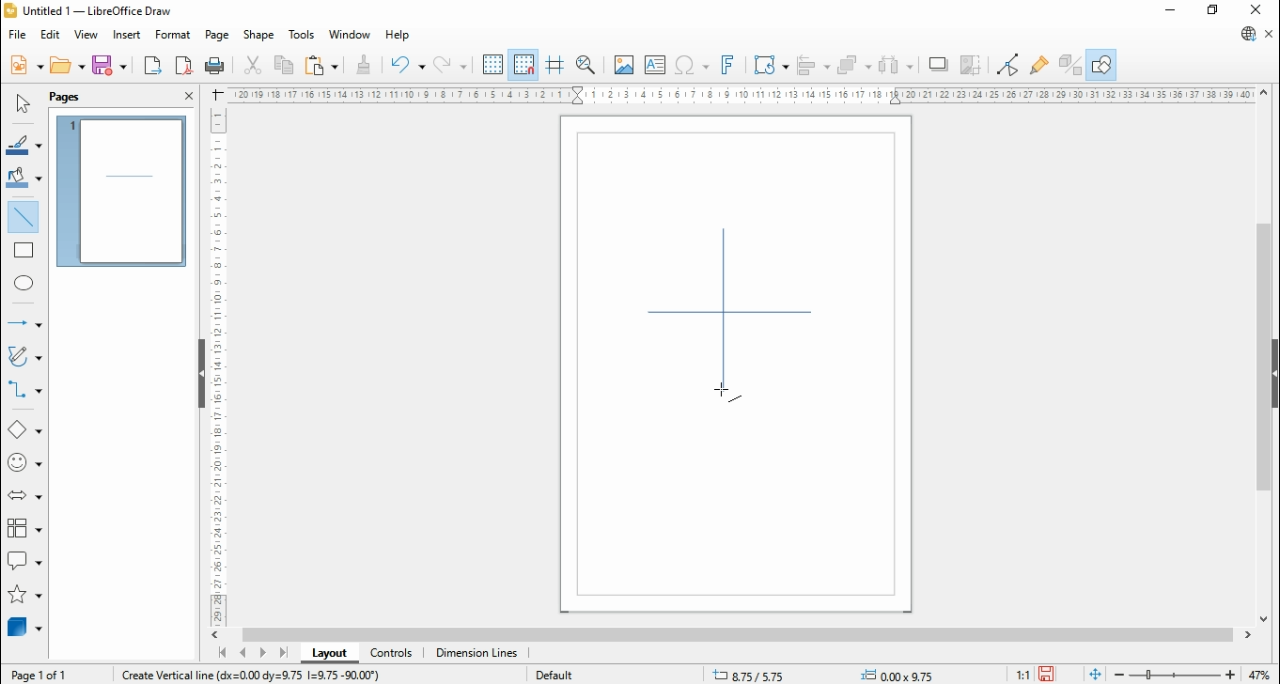  What do you see at coordinates (26, 355) in the screenshot?
I see `curves and polygons` at bounding box center [26, 355].